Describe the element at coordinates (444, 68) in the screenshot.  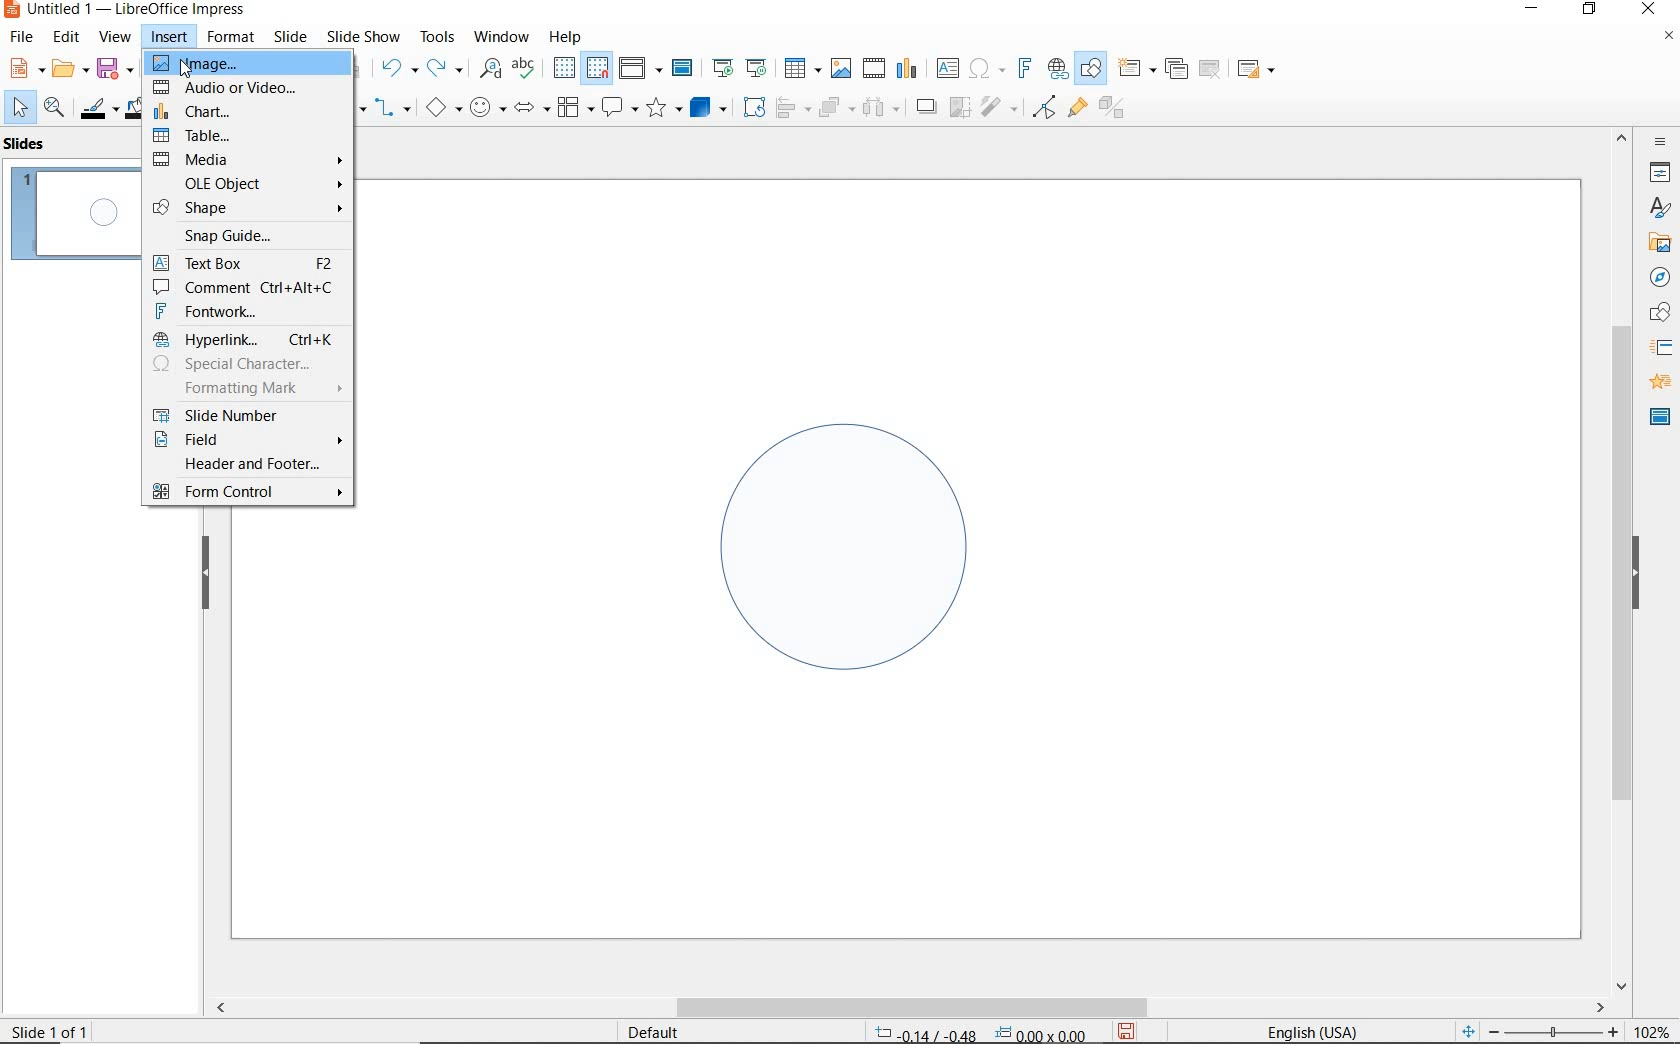
I see `redo` at that location.